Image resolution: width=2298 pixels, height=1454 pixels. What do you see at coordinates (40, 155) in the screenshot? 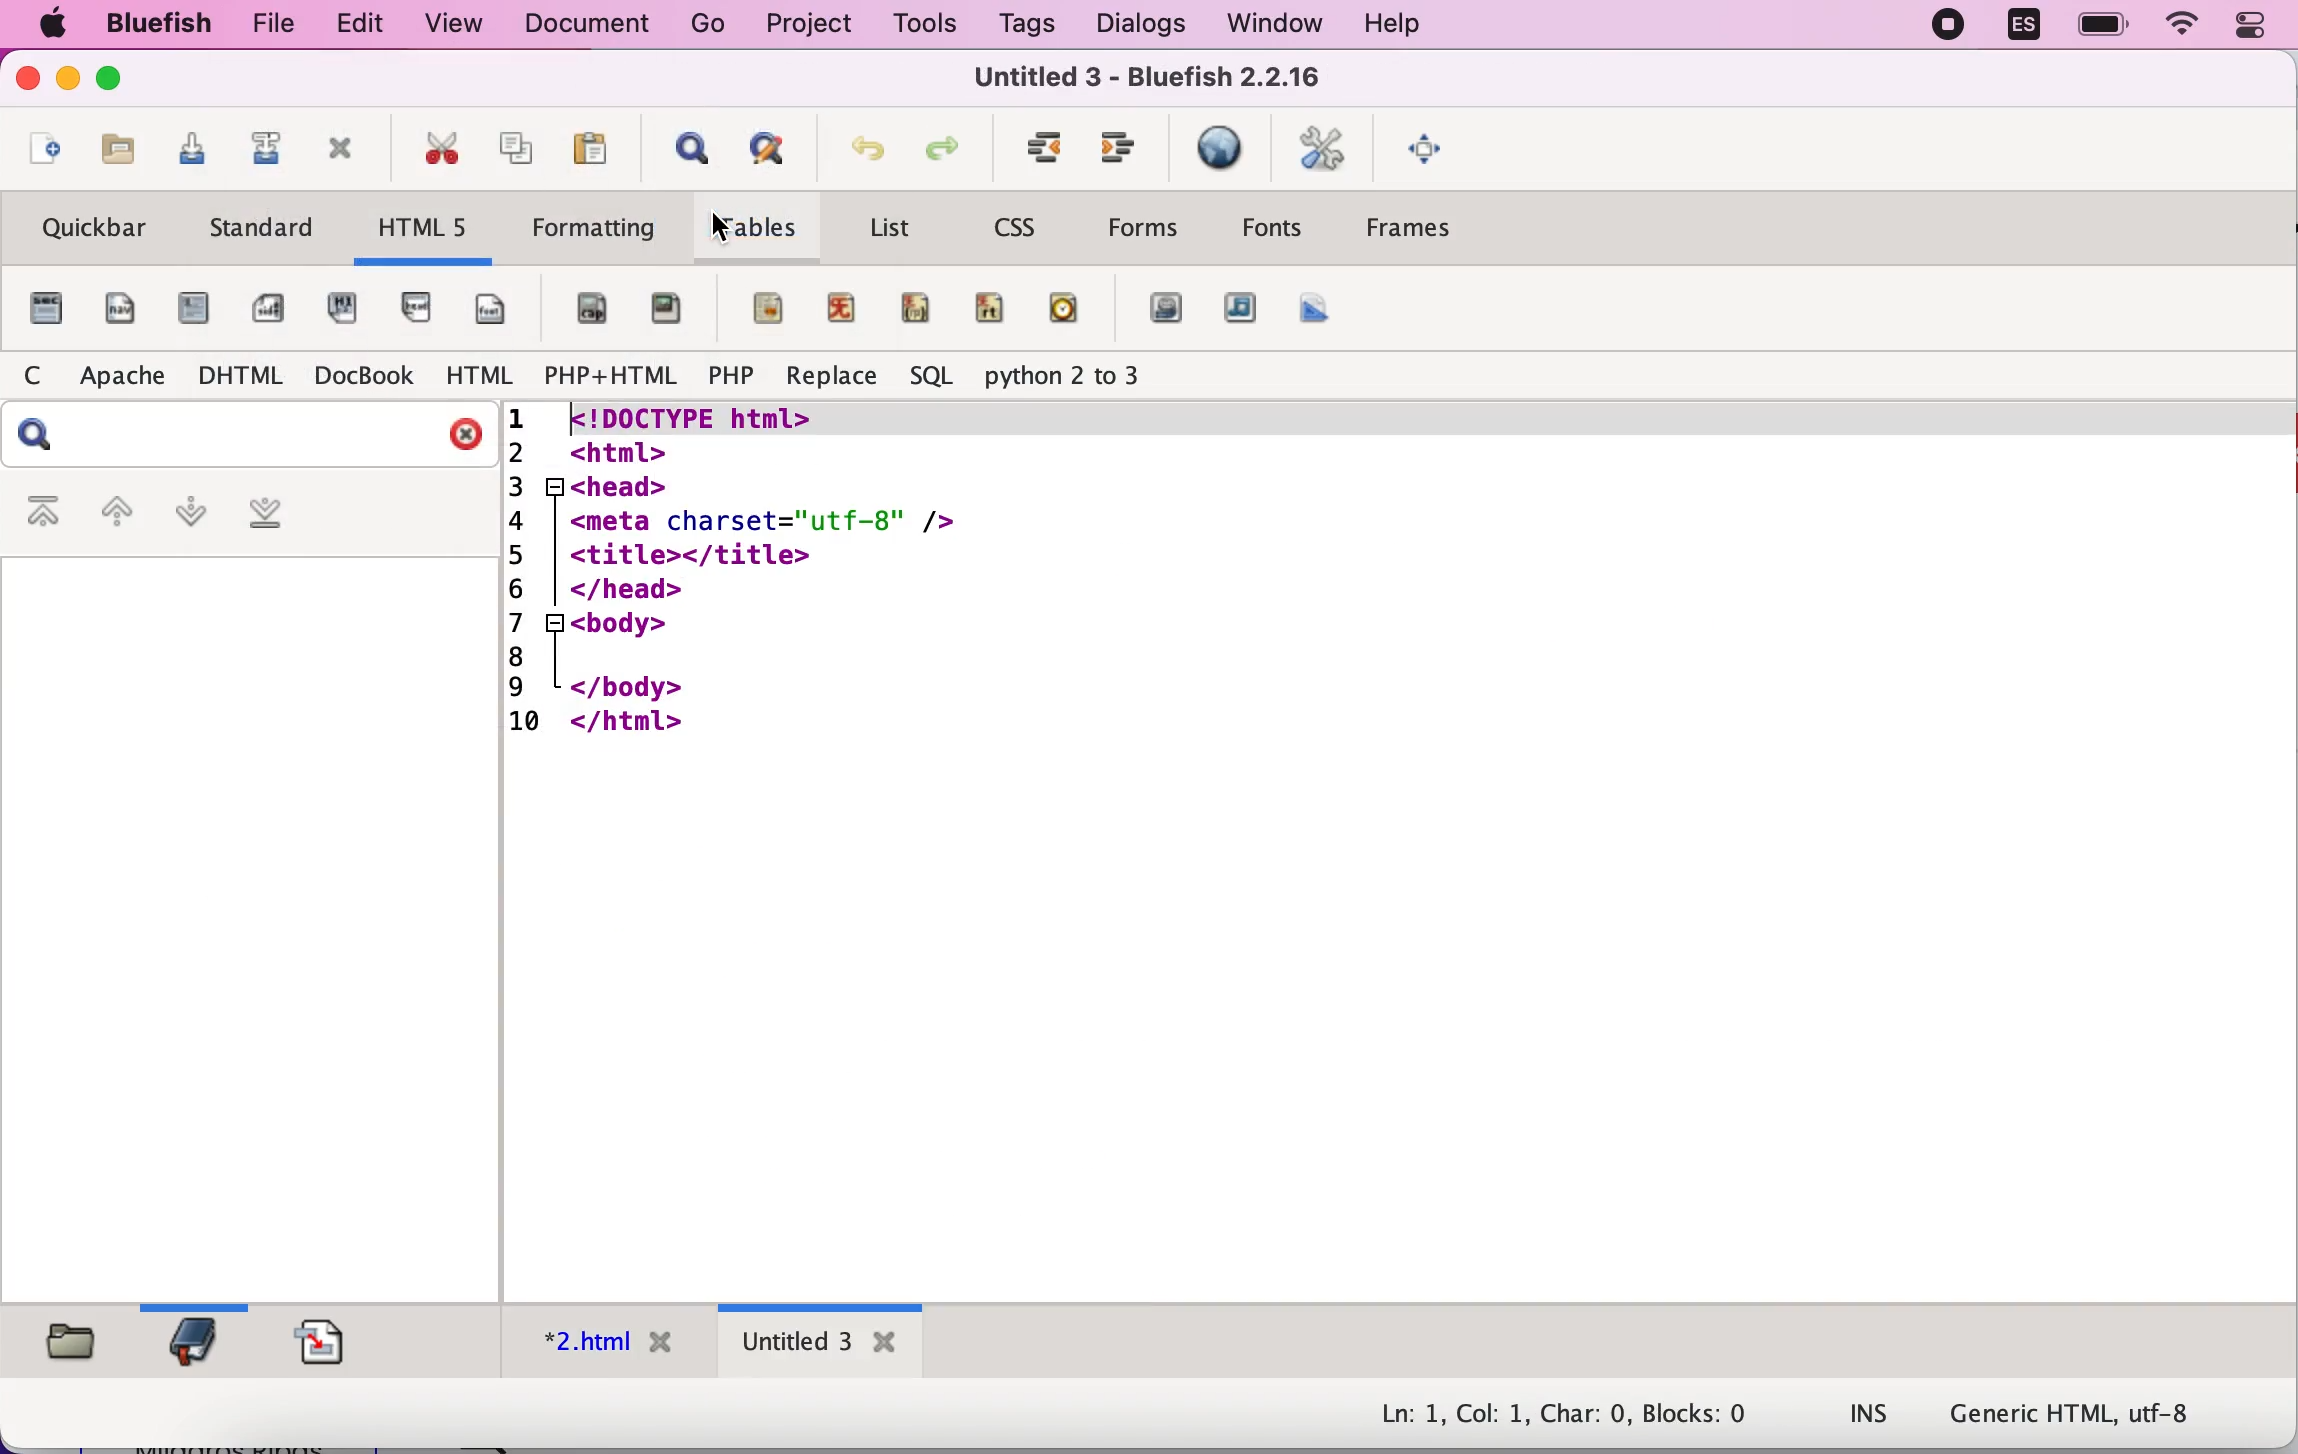
I see `new file` at bounding box center [40, 155].